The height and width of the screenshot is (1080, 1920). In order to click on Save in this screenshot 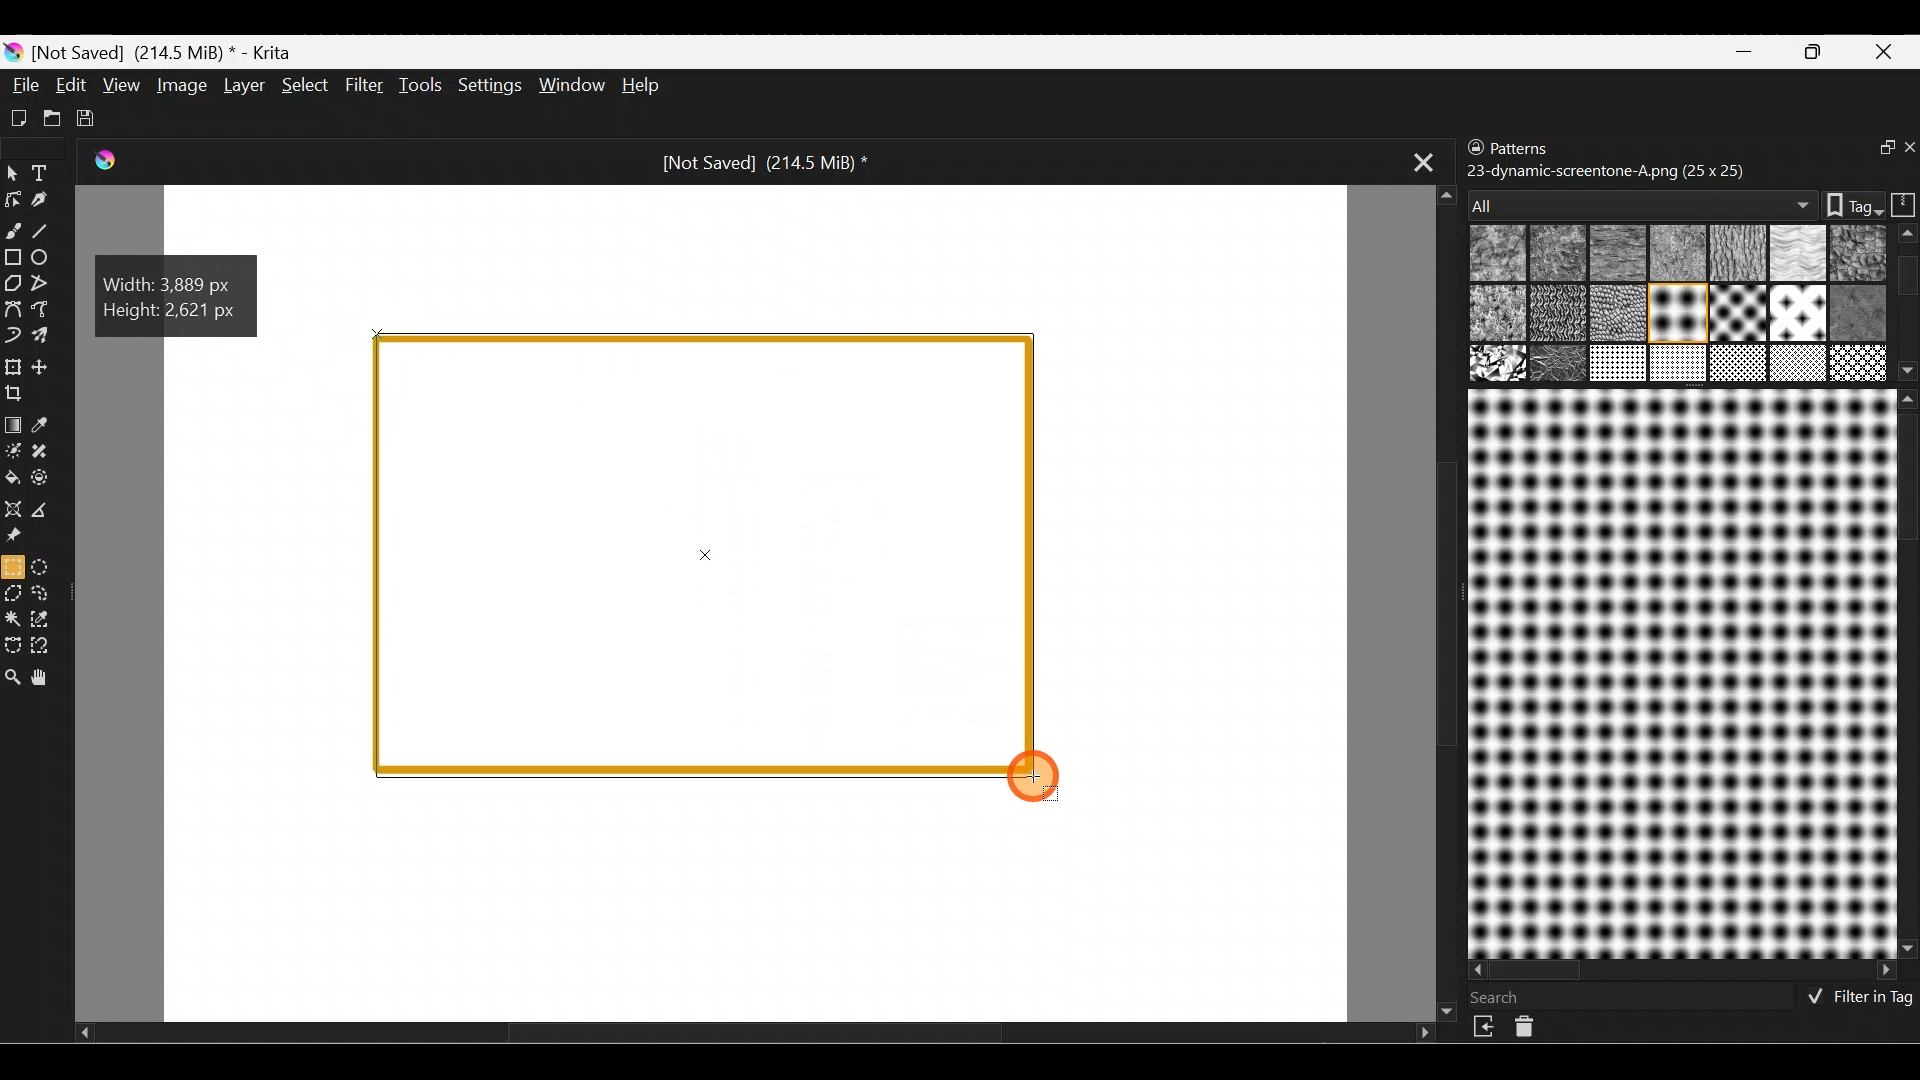, I will do `click(90, 118)`.